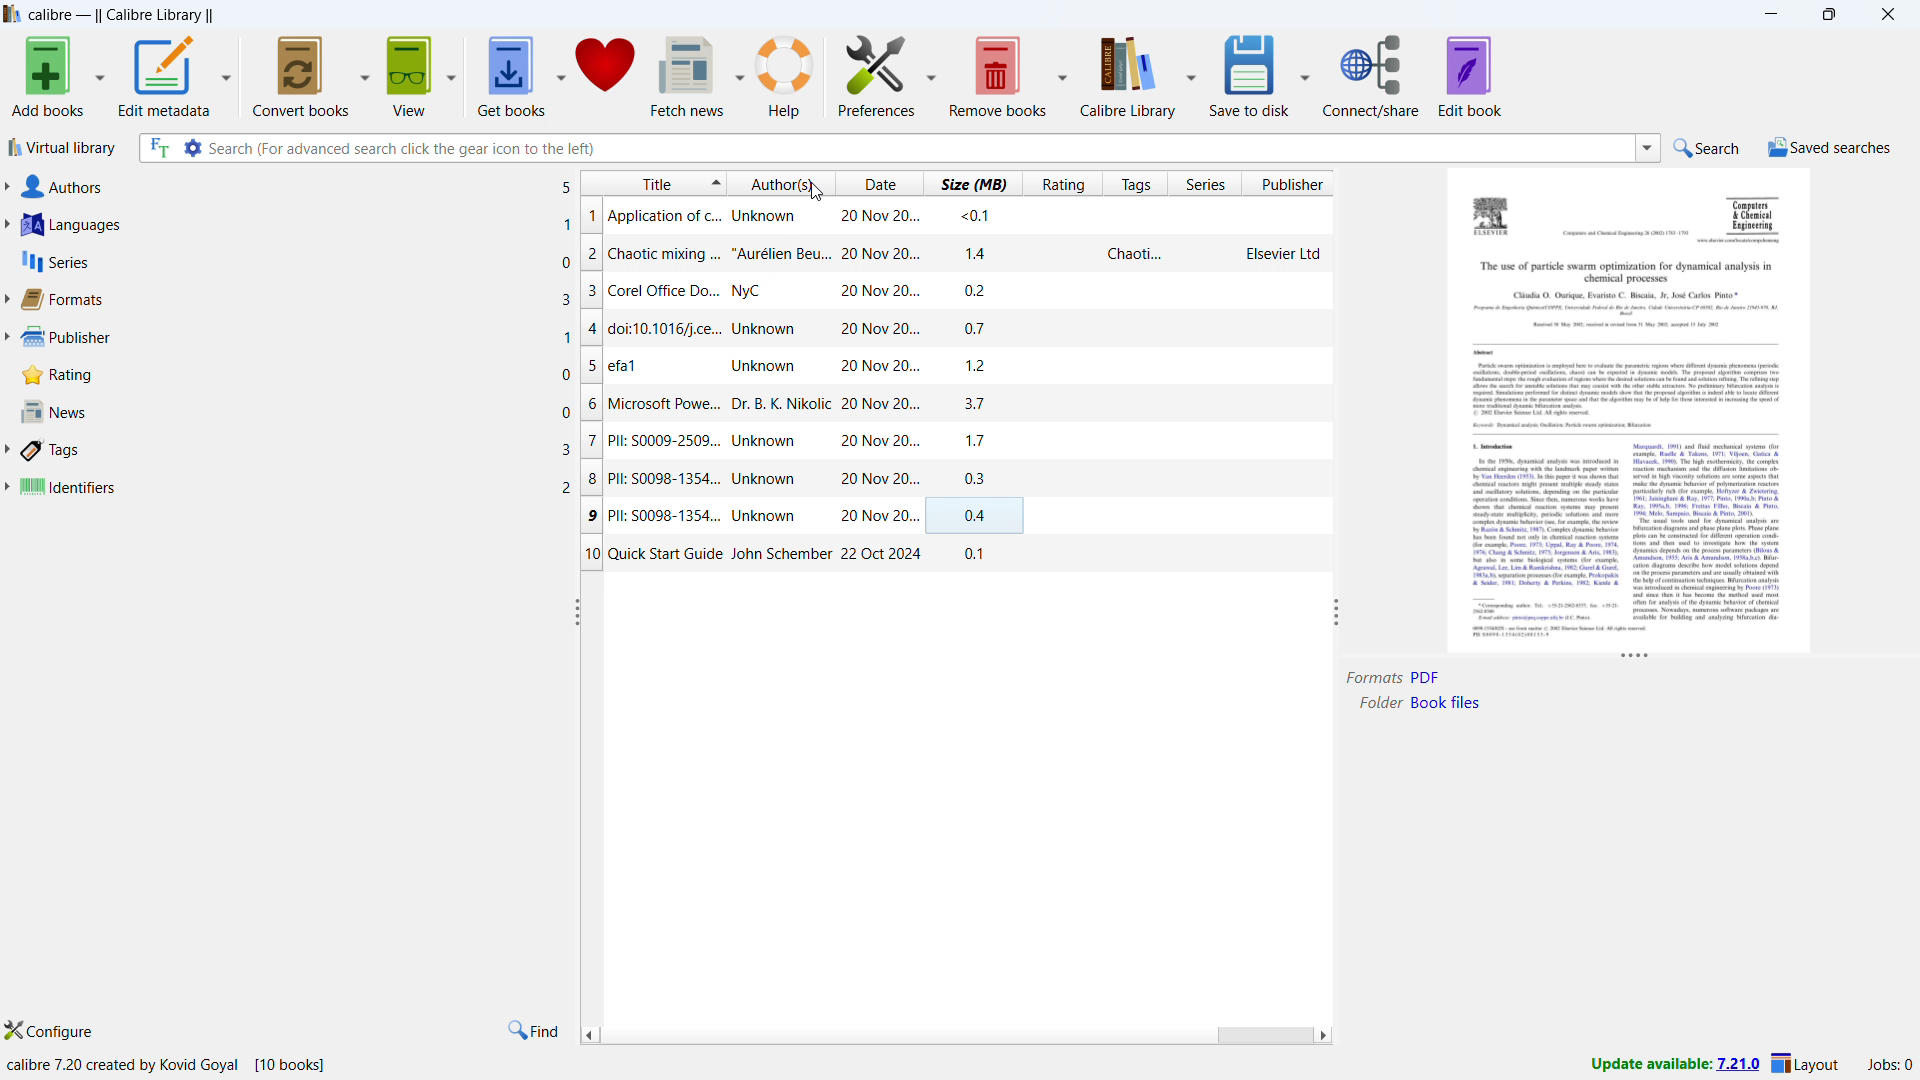 This screenshot has height=1080, width=1920. Describe the element at coordinates (765, 255) in the screenshot. I see `chaotic mixing ... "Aurélien Beu... 20 Nov 20...` at that location.